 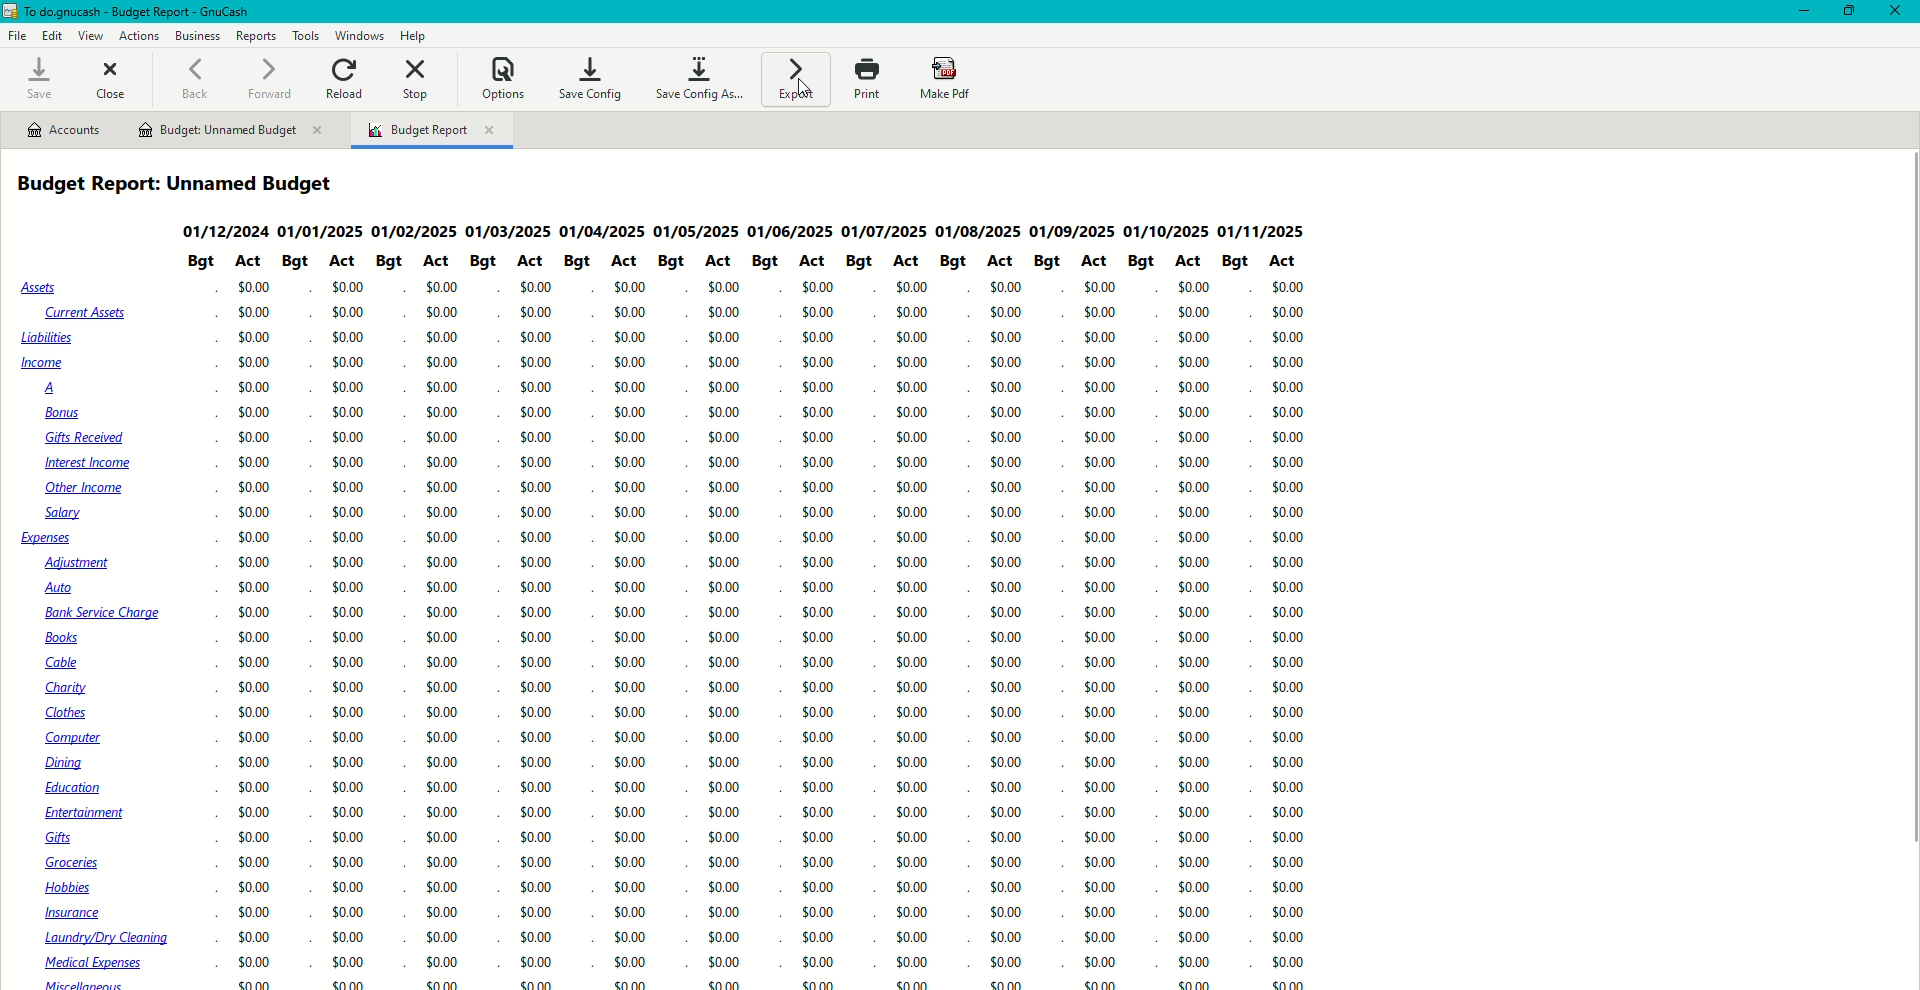 What do you see at coordinates (723, 289) in the screenshot?
I see `$0.00` at bounding box center [723, 289].